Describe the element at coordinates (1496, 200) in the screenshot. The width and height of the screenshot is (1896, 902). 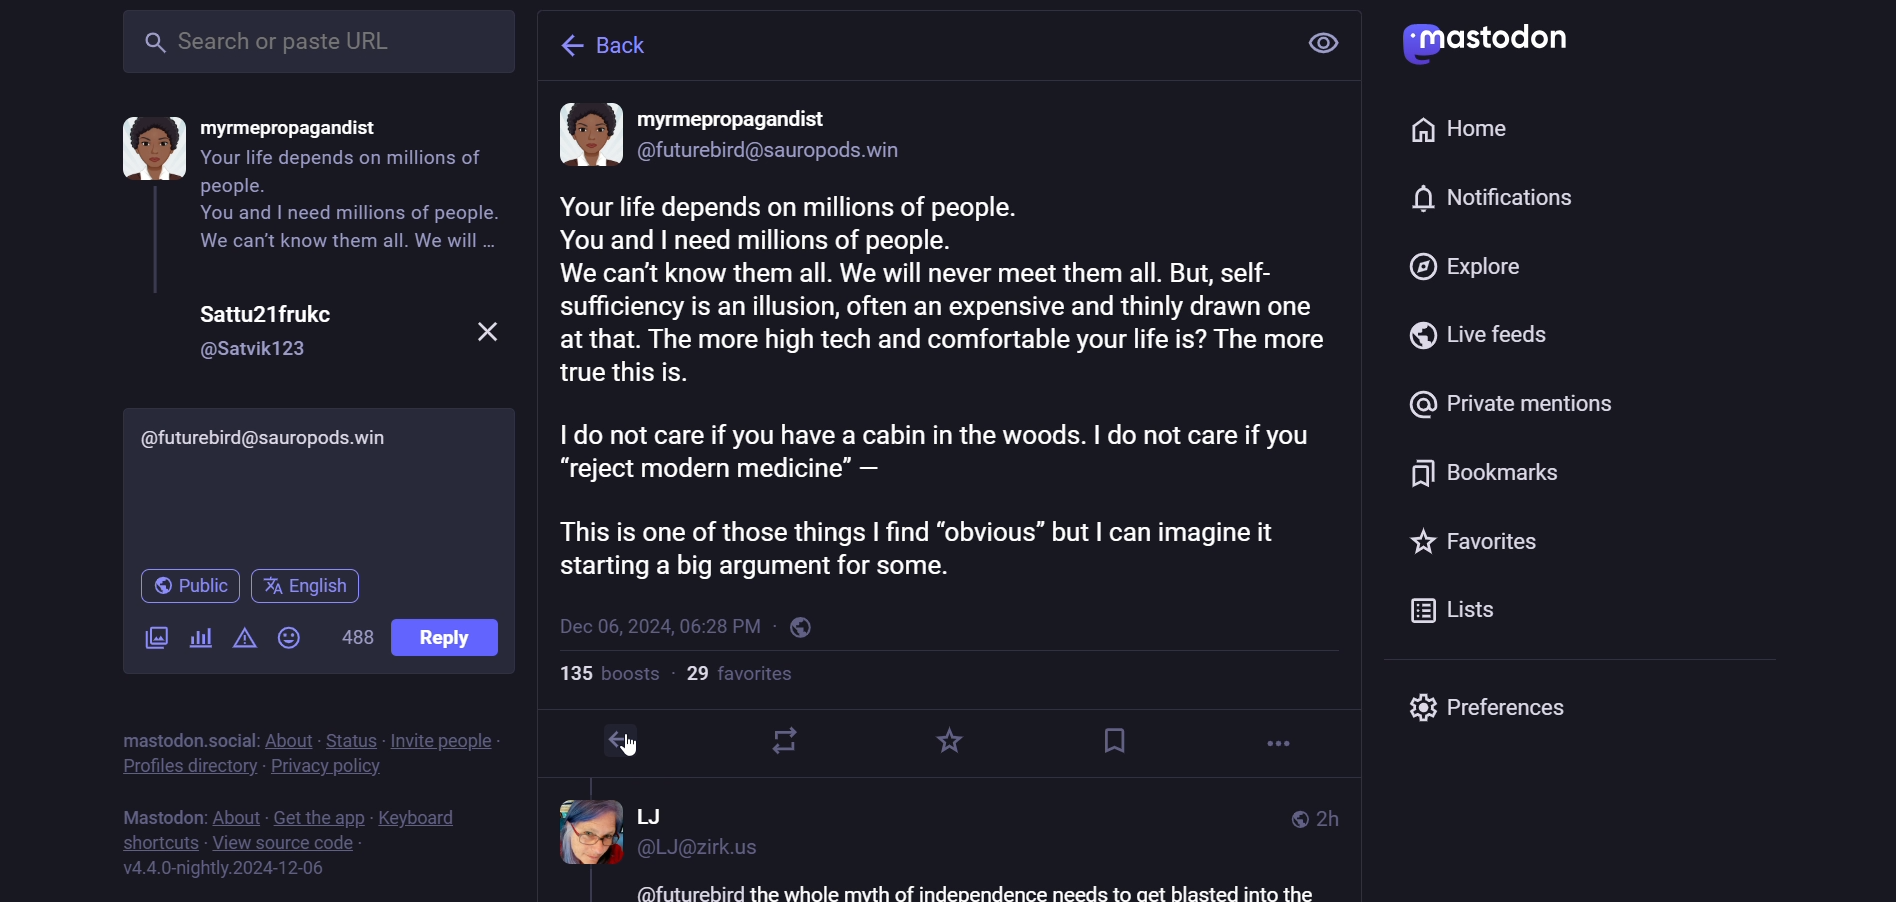
I see `notification` at that location.